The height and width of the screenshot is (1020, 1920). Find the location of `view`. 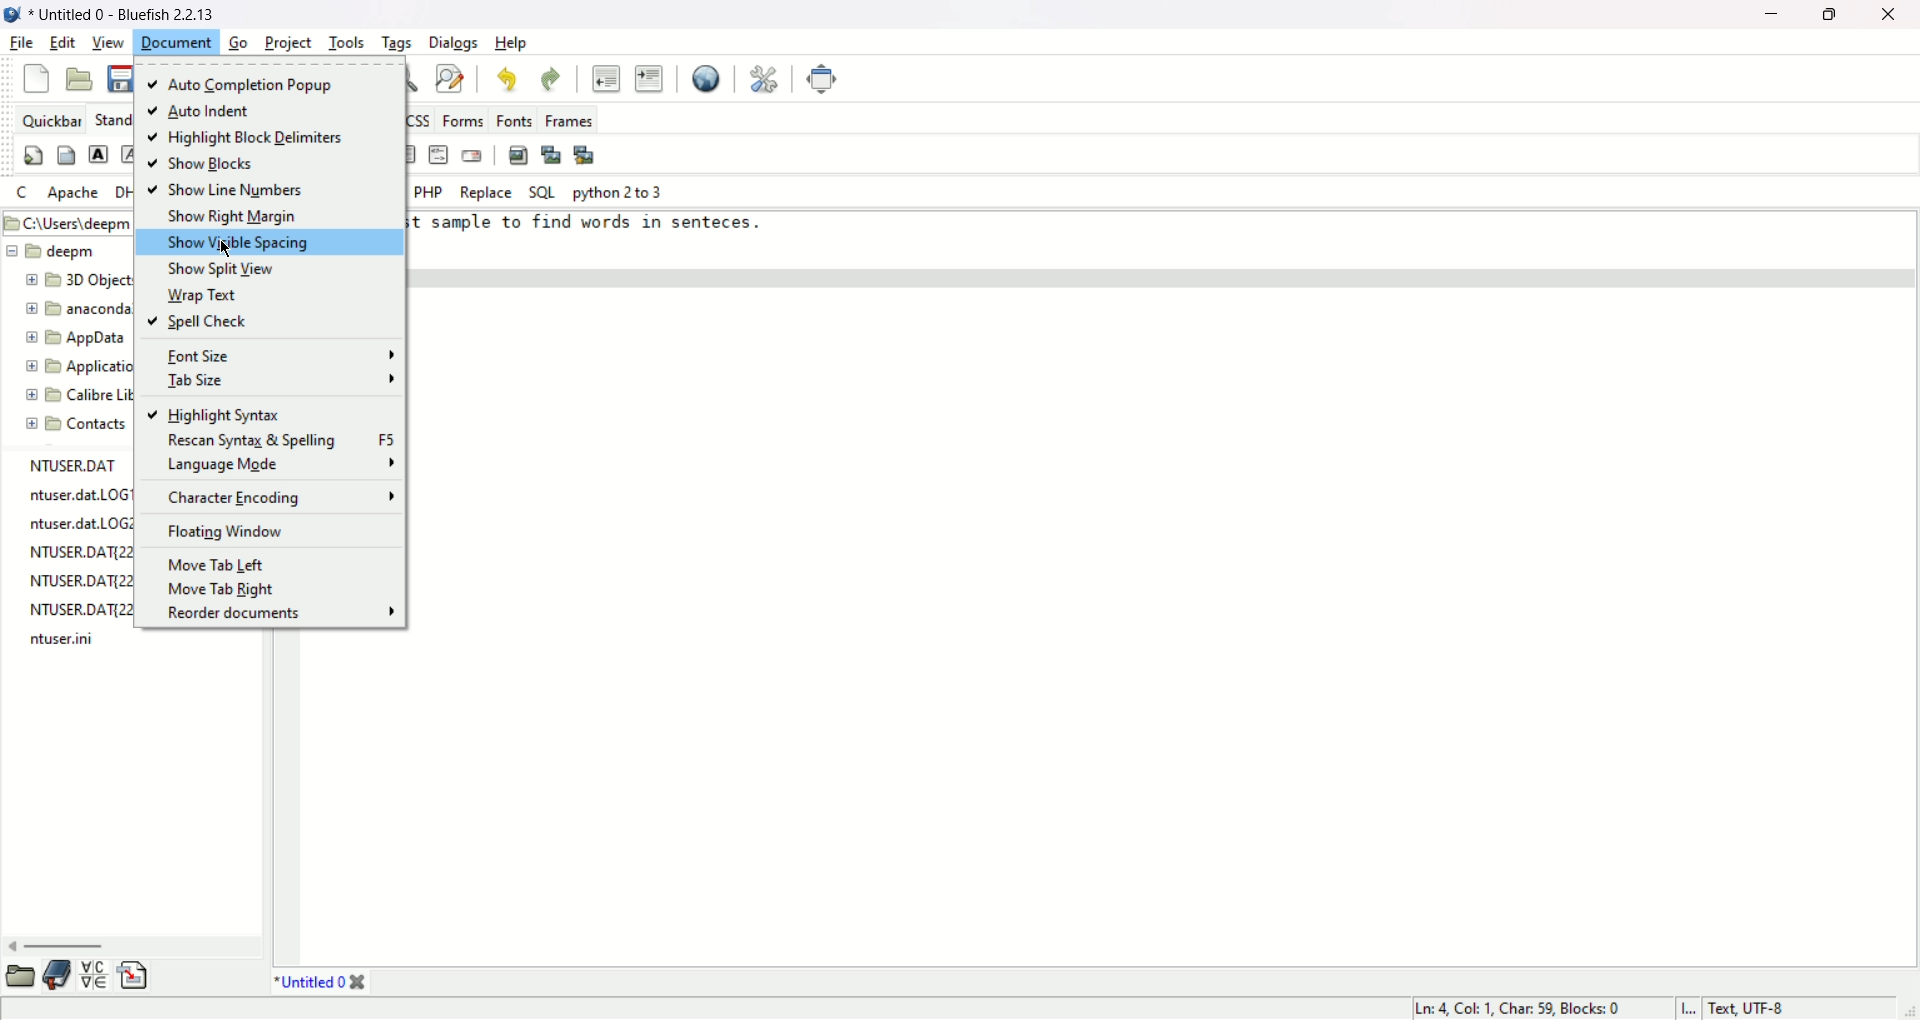

view is located at coordinates (108, 44).